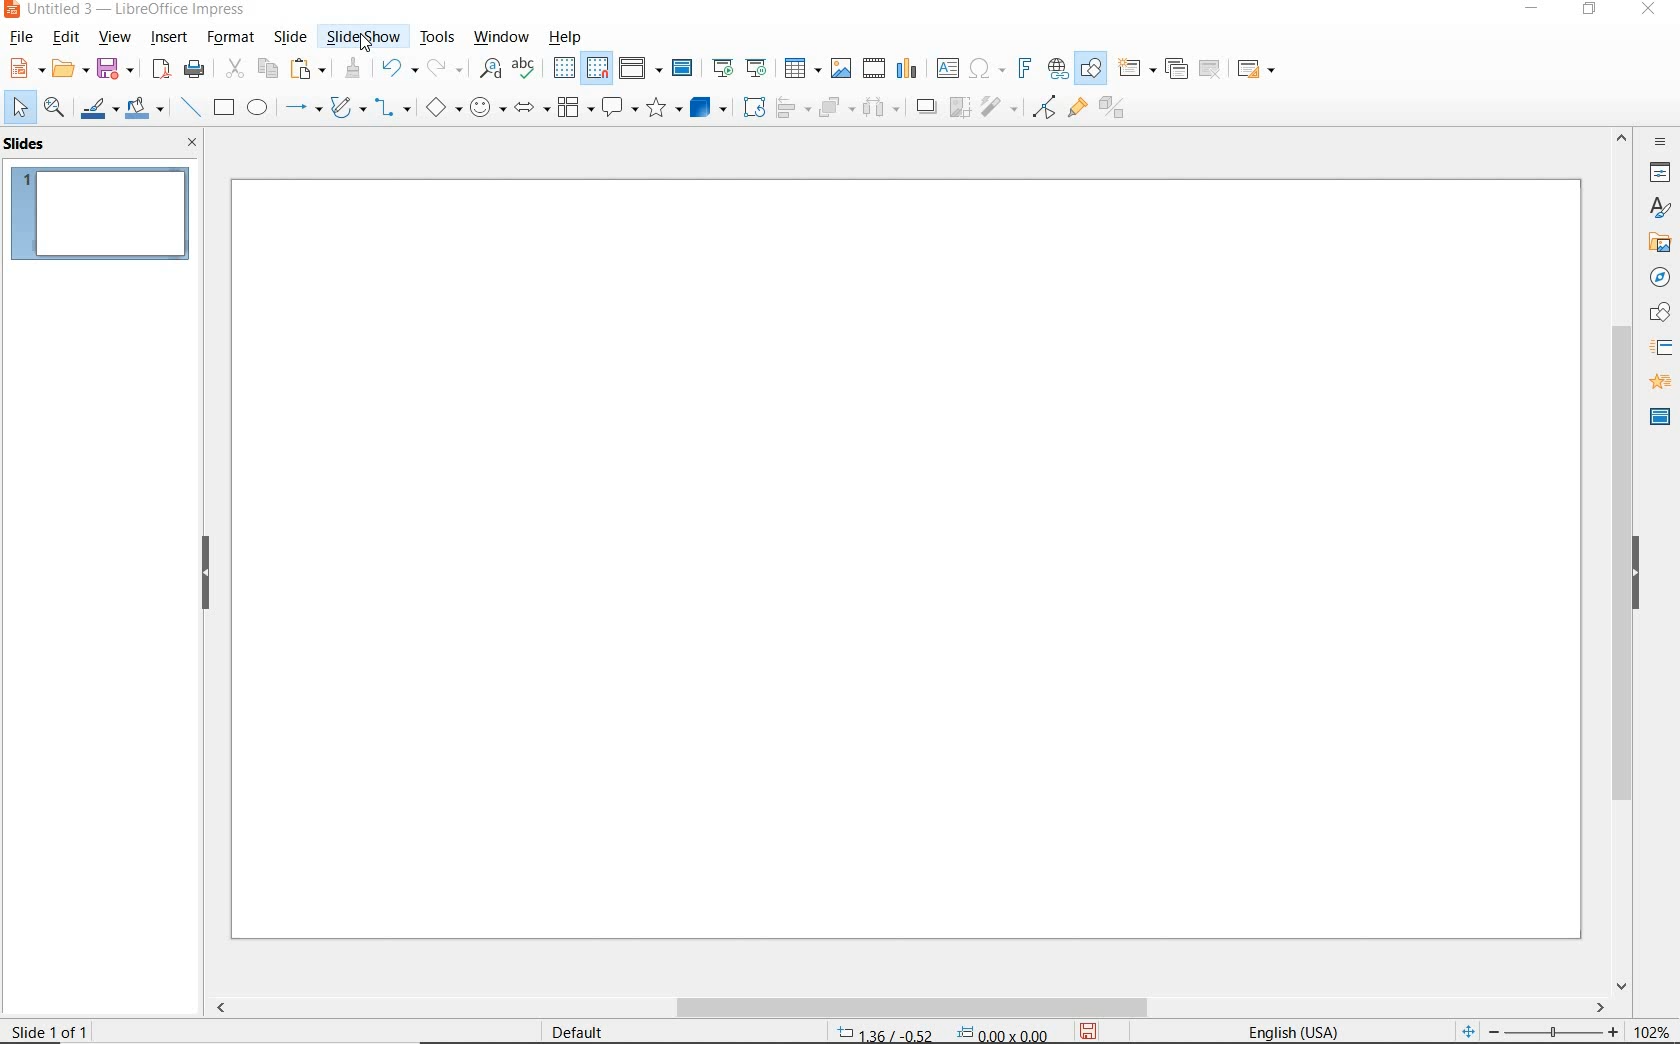 The image size is (1680, 1044). Describe the element at coordinates (195, 70) in the screenshot. I see `PRINT` at that location.